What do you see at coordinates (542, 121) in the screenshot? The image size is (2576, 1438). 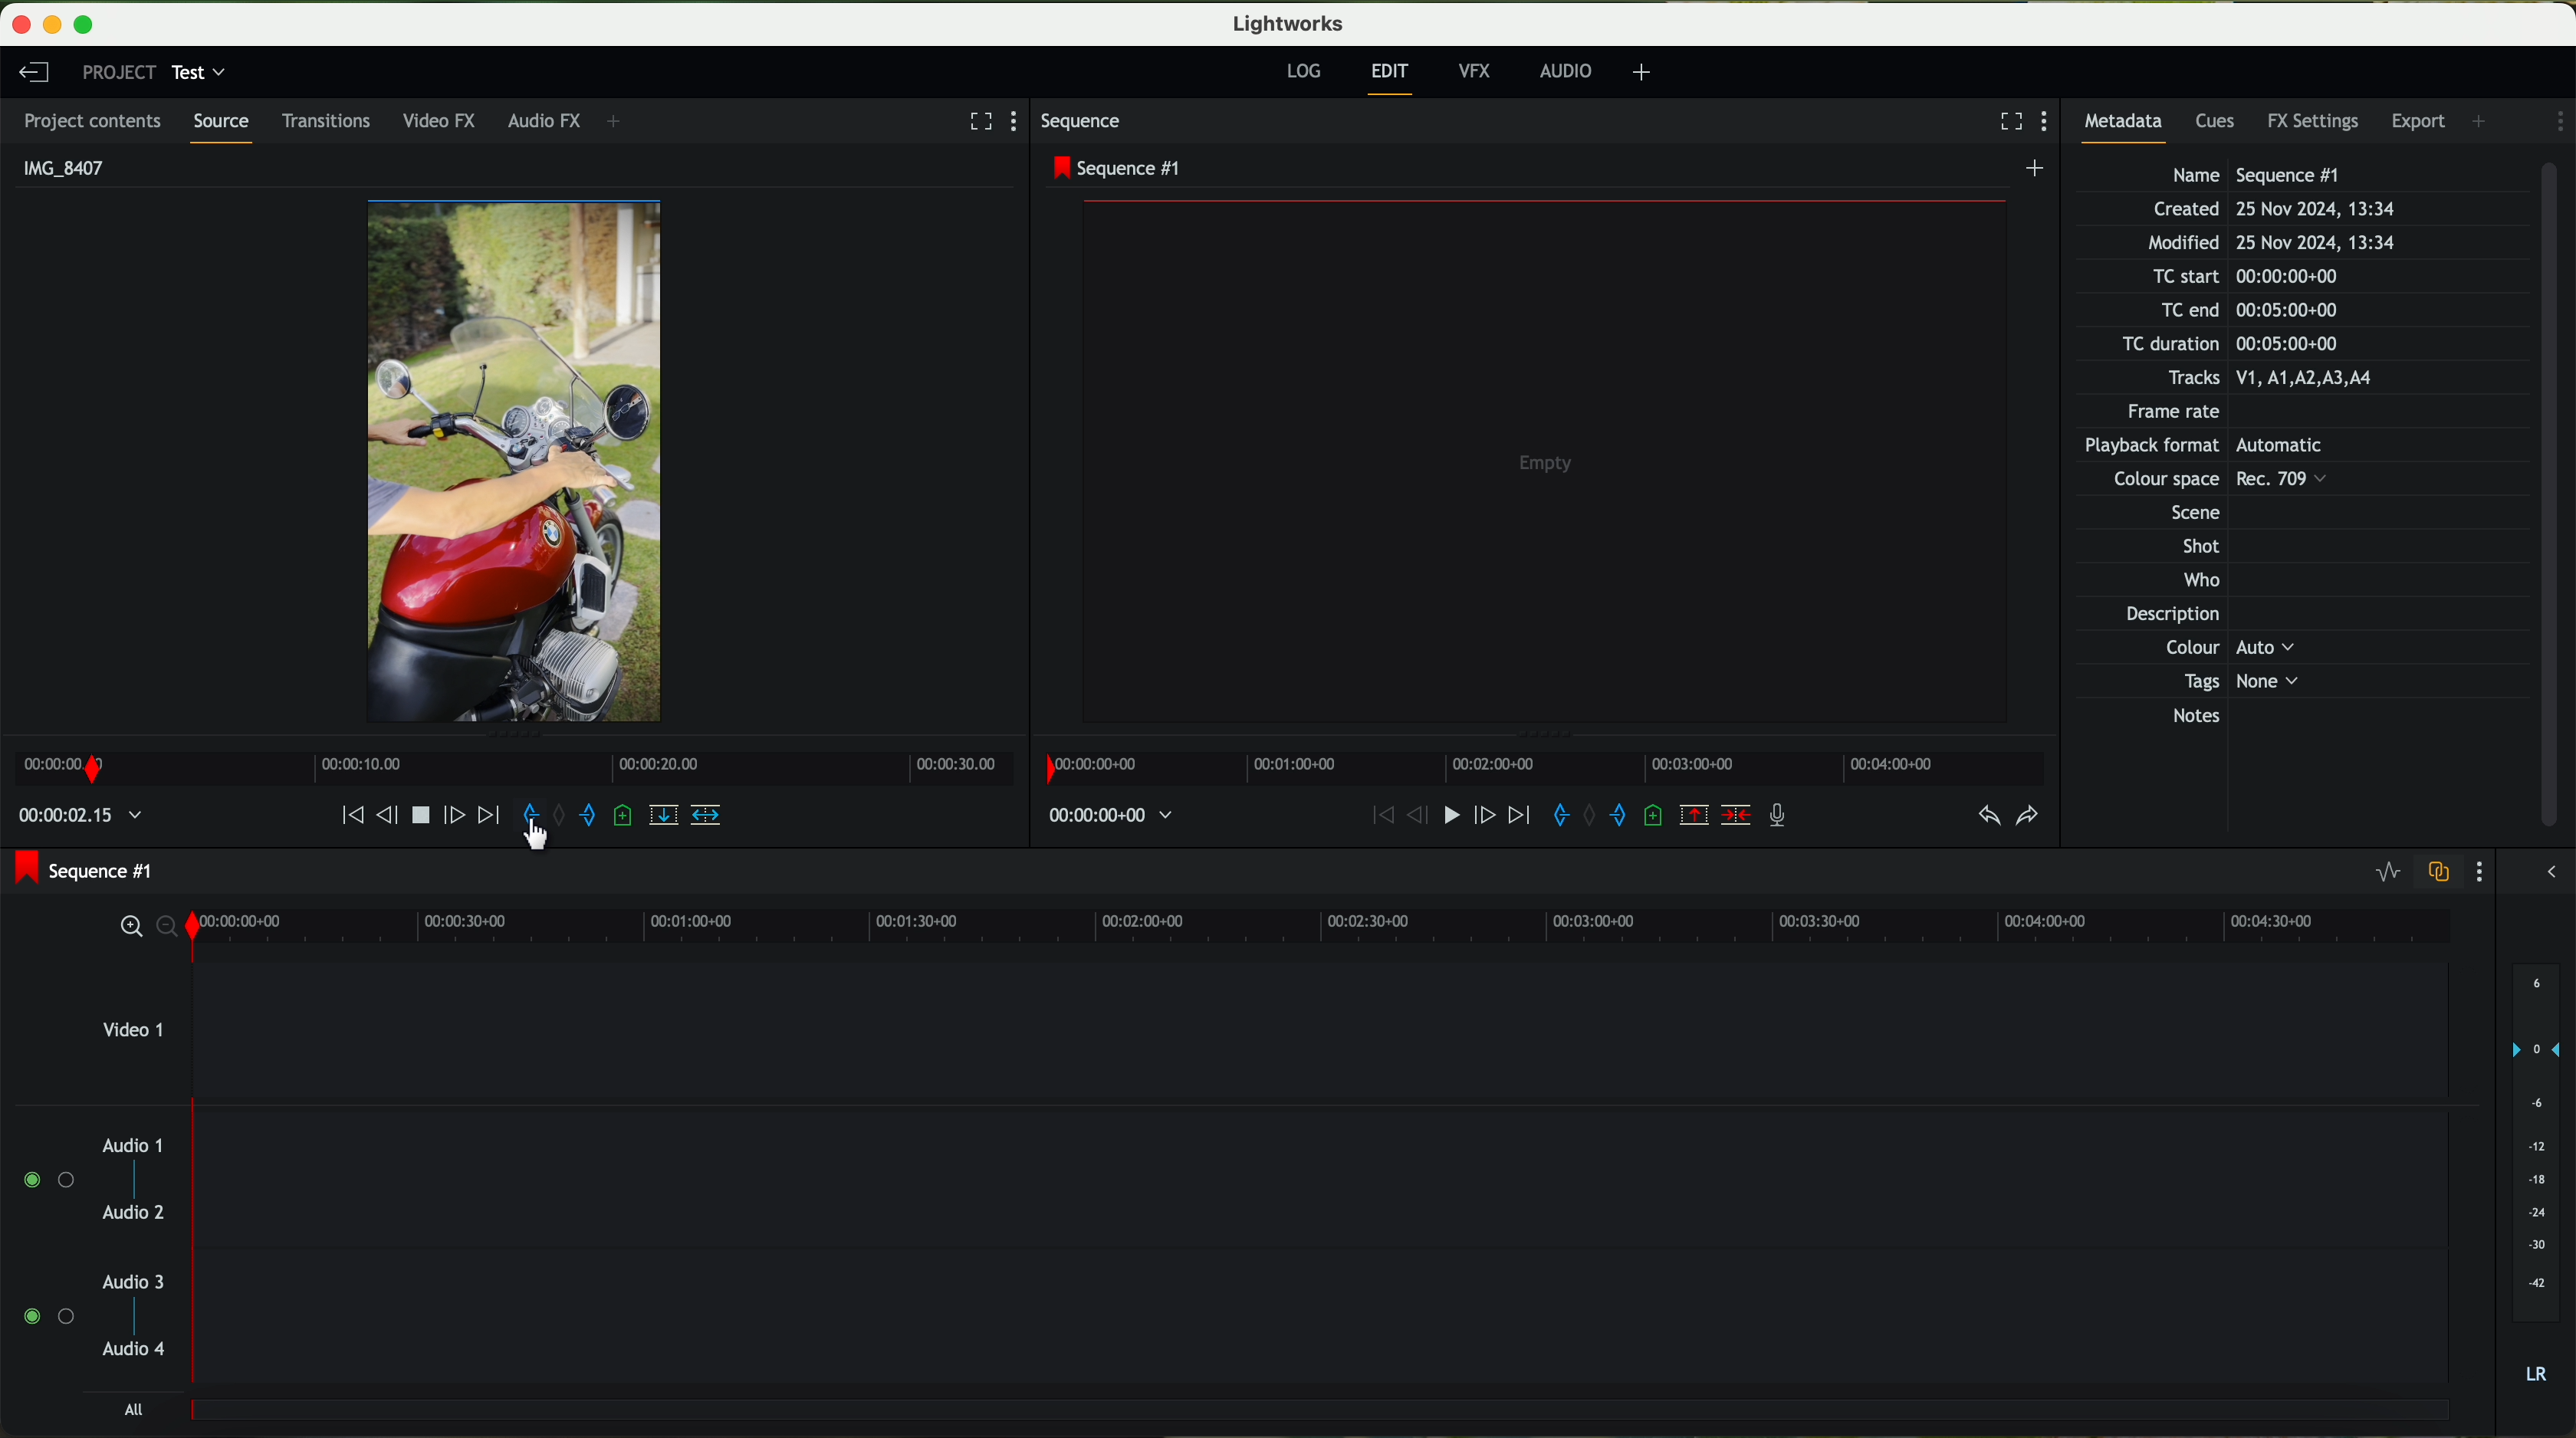 I see `audio FX` at bounding box center [542, 121].